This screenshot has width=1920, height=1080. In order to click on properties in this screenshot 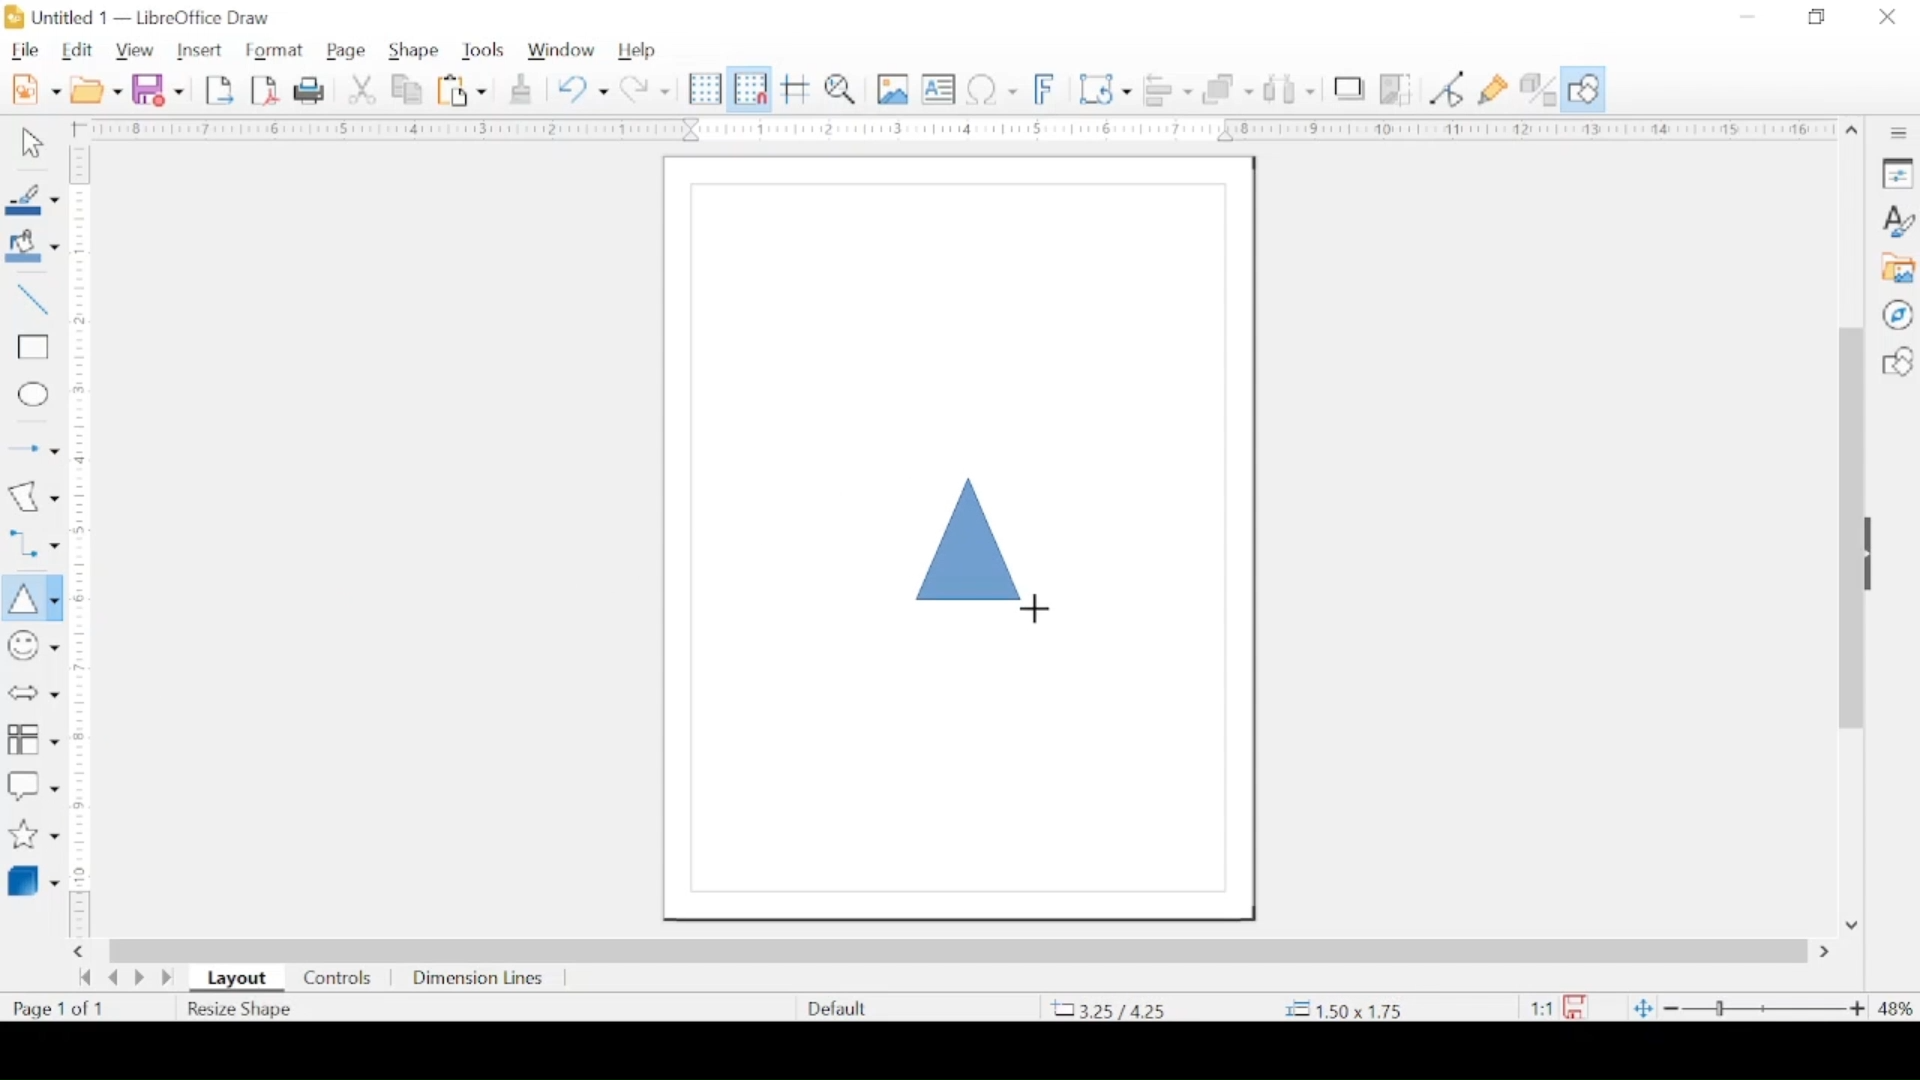, I will do `click(1898, 172)`.